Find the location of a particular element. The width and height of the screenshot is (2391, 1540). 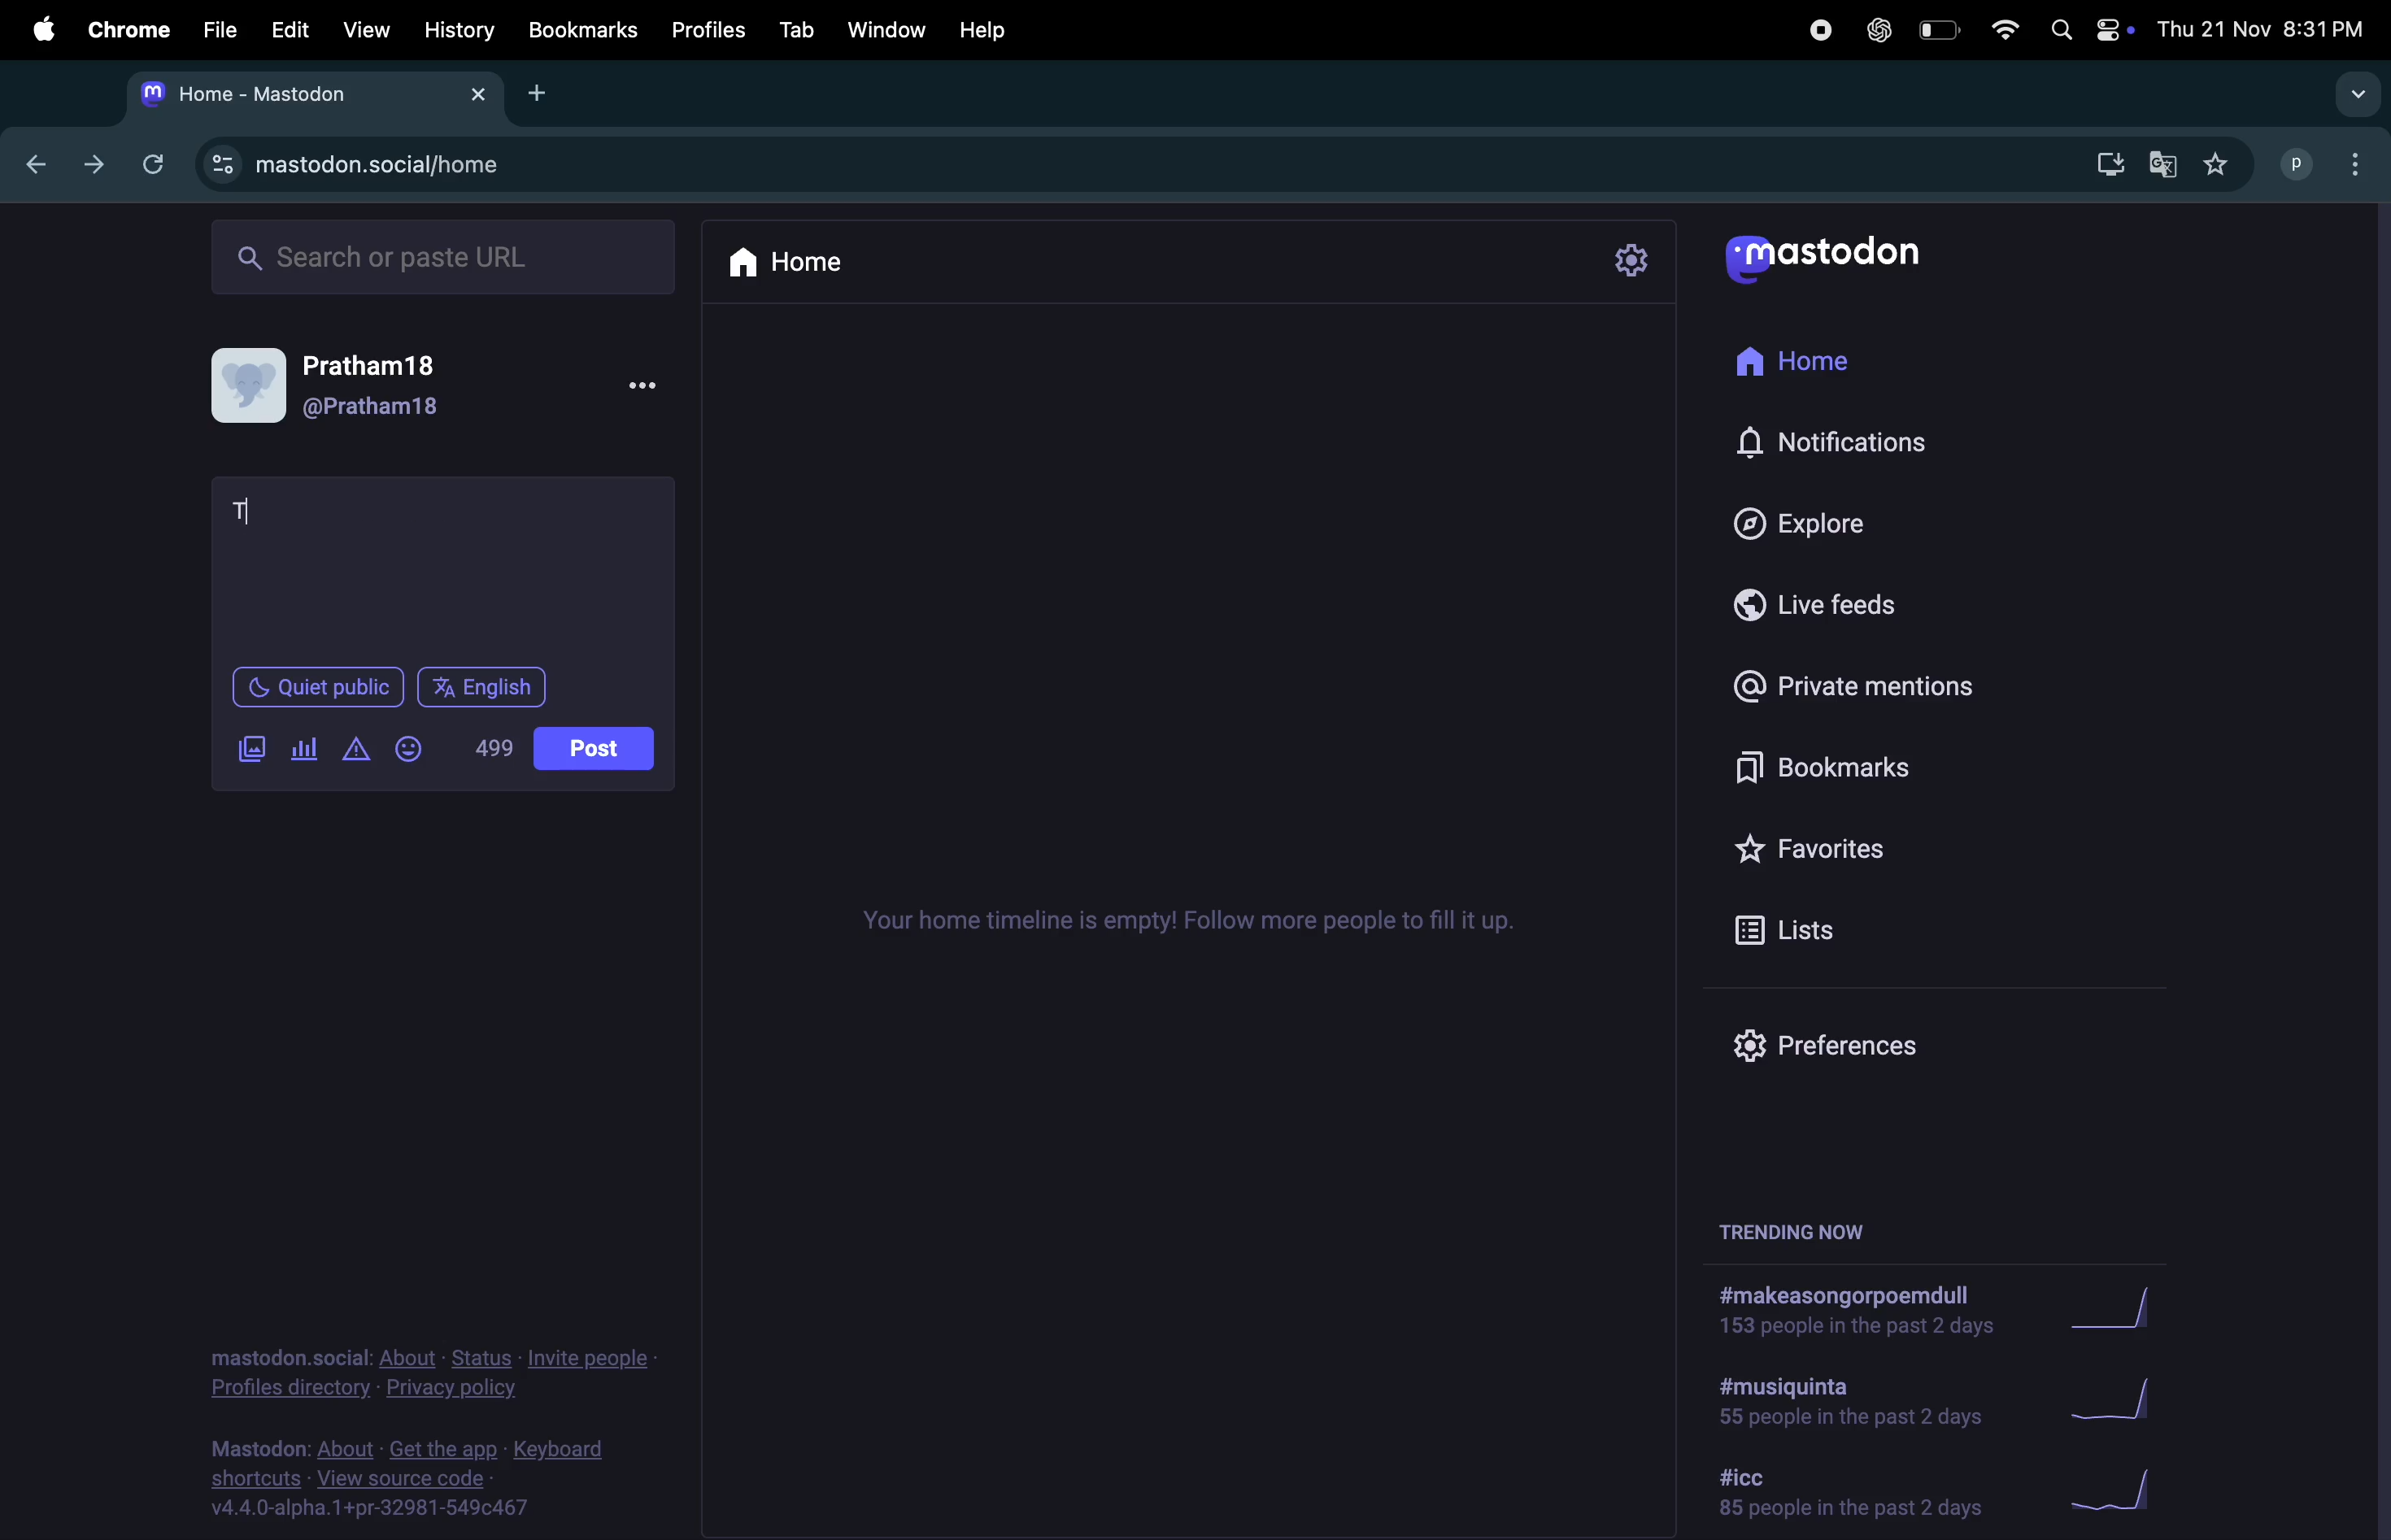

trending now is located at coordinates (1806, 1226).